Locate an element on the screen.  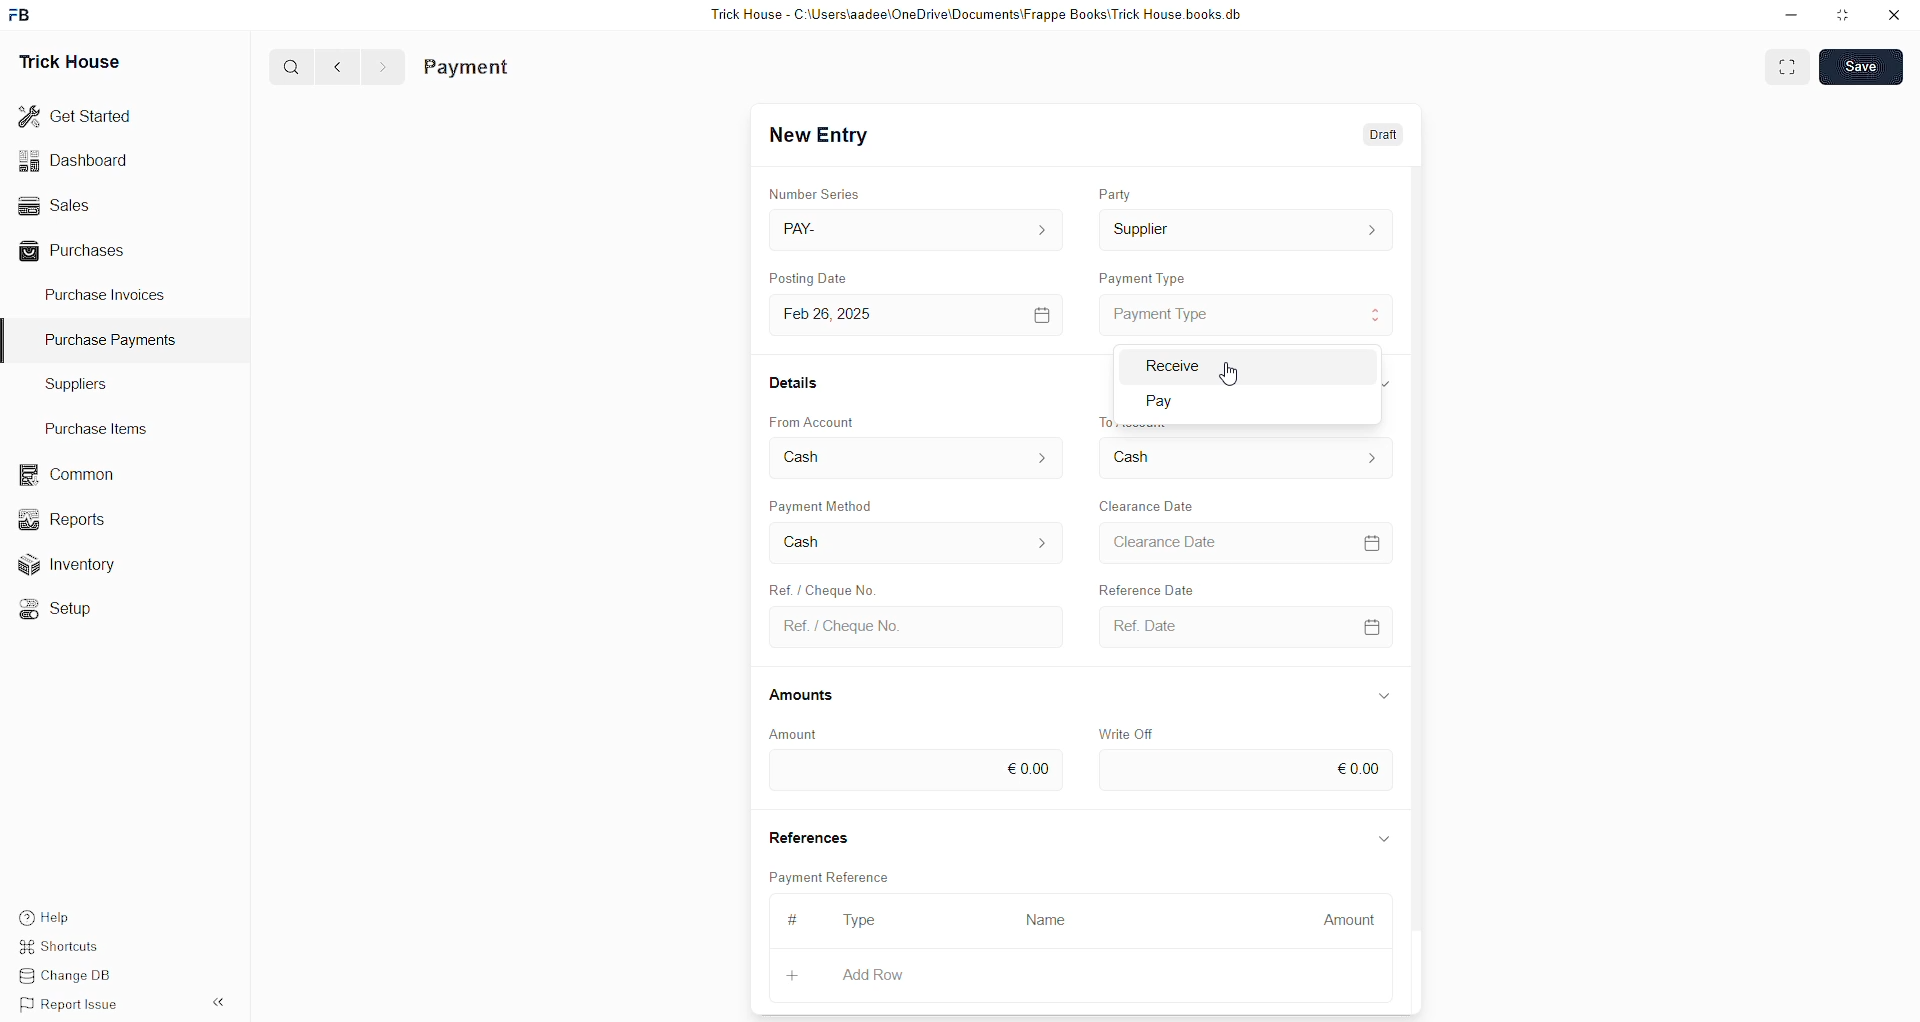
Cash is located at coordinates (913, 545).